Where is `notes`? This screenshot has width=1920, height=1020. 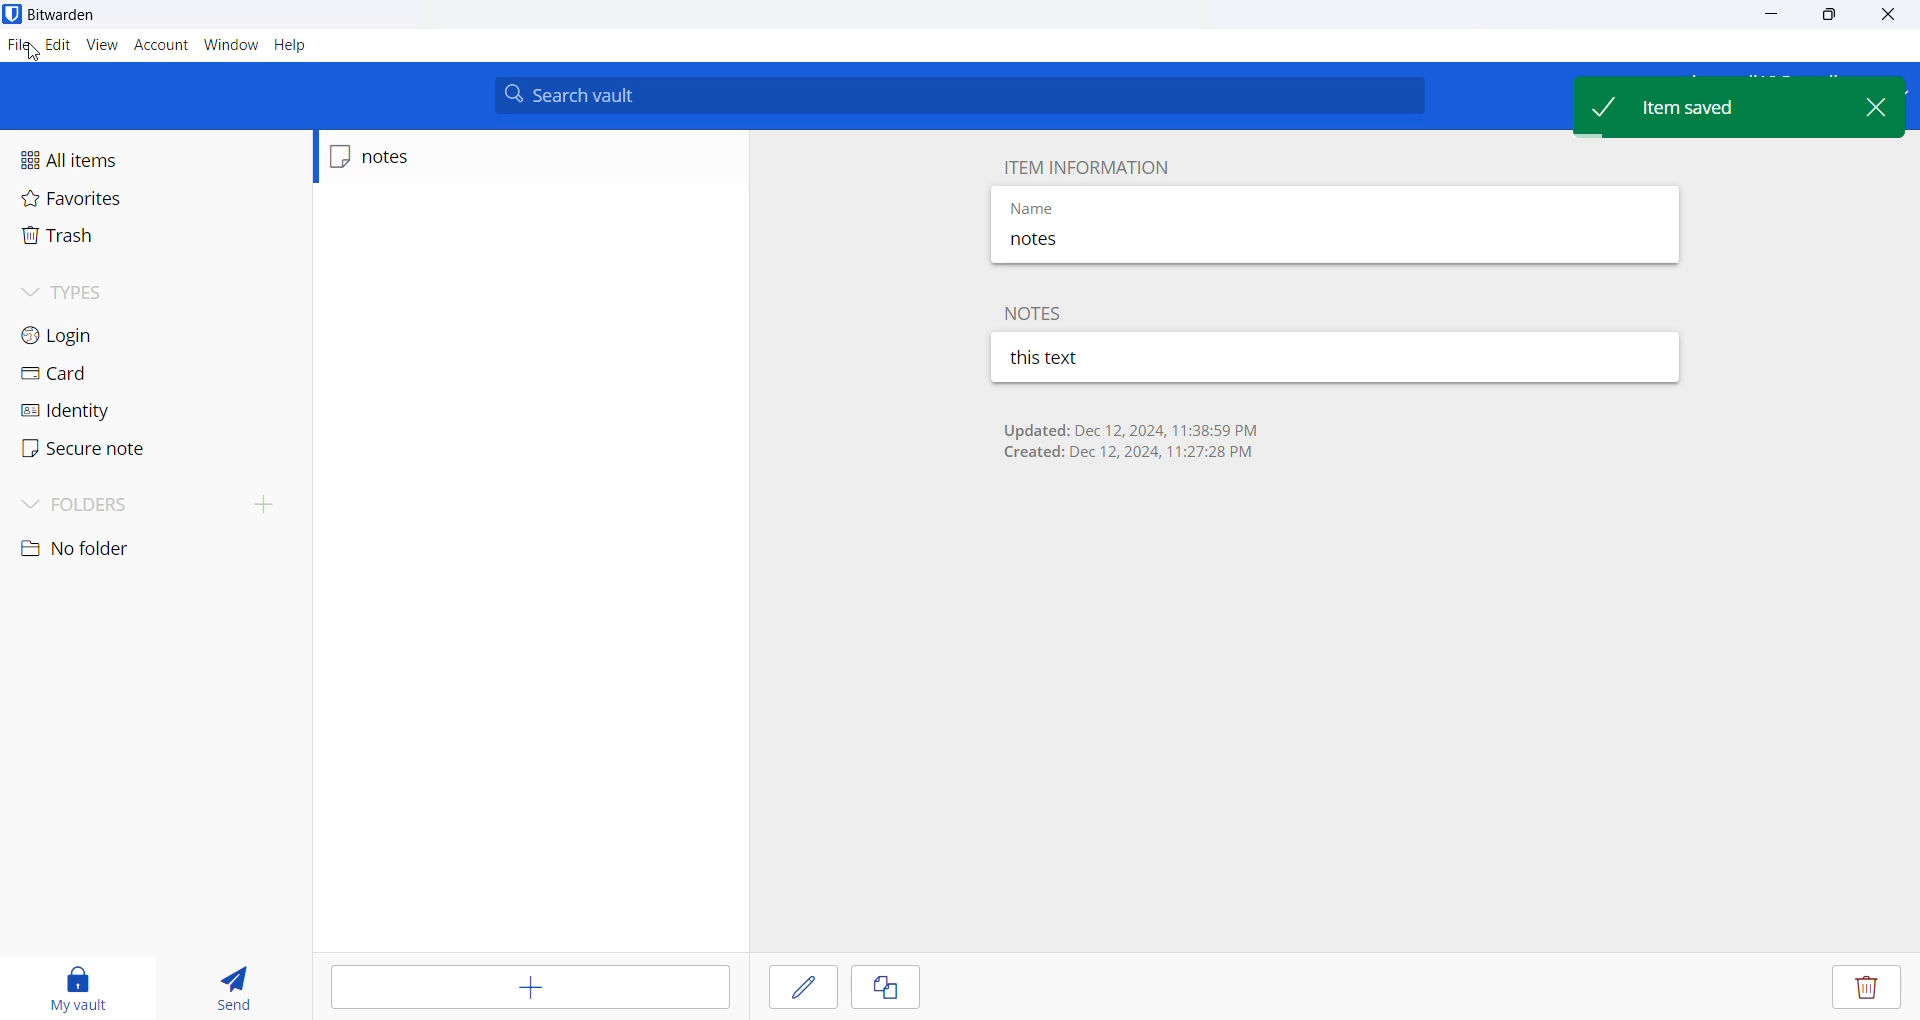 notes is located at coordinates (417, 157).